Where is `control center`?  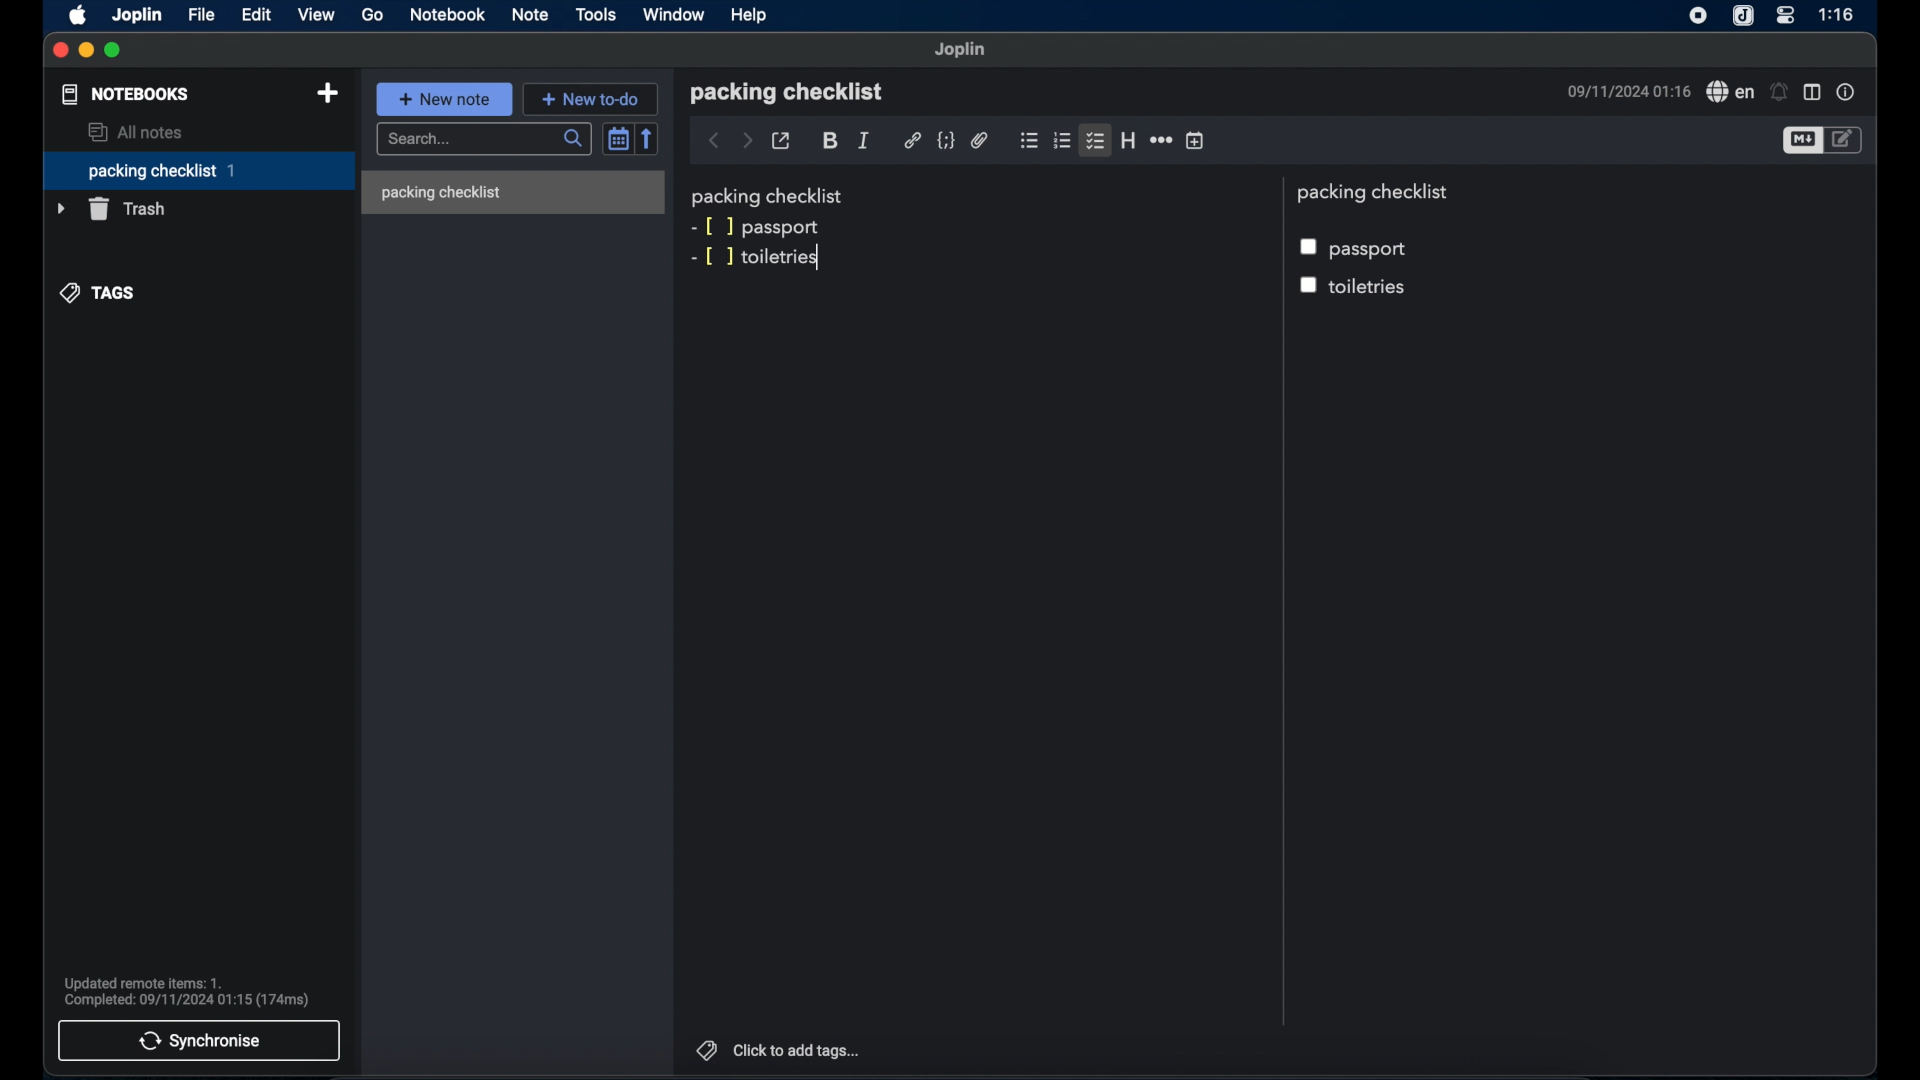
control center is located at coordinates (1787, 15).